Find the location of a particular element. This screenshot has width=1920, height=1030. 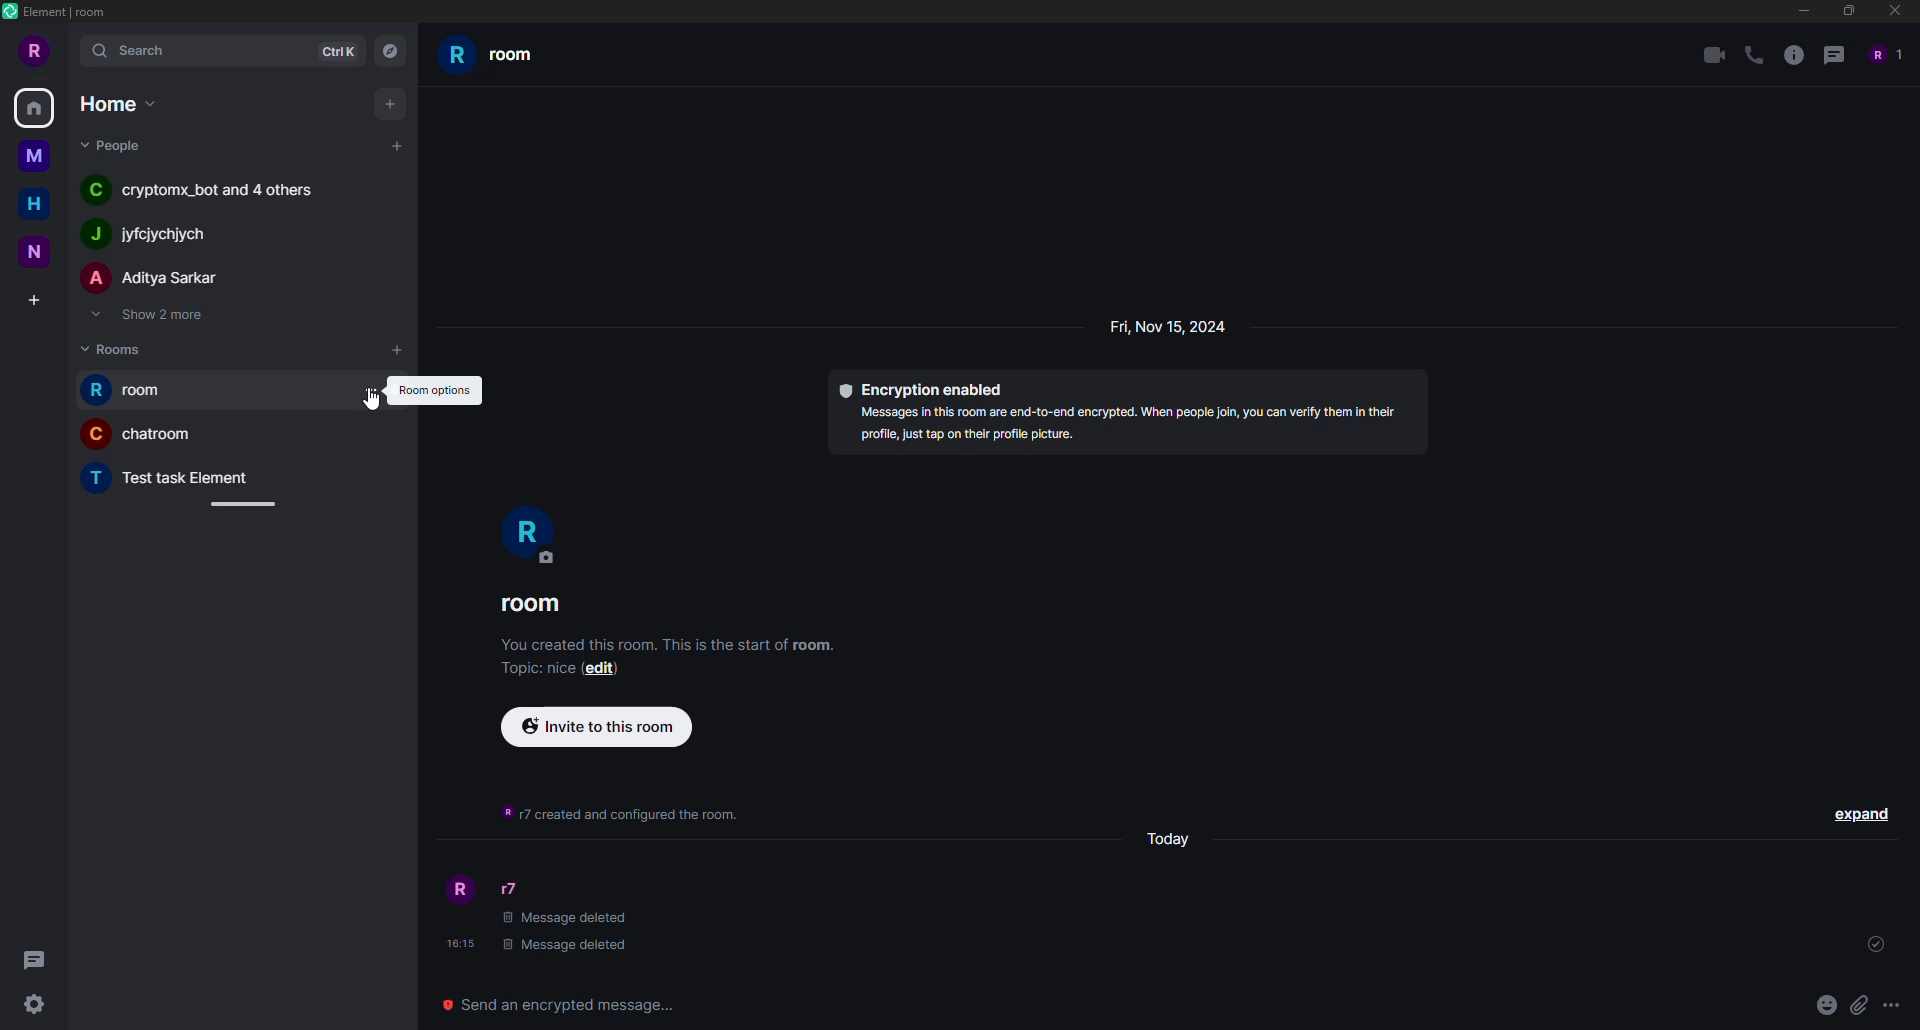

topic is located at coordinates (532, 669).